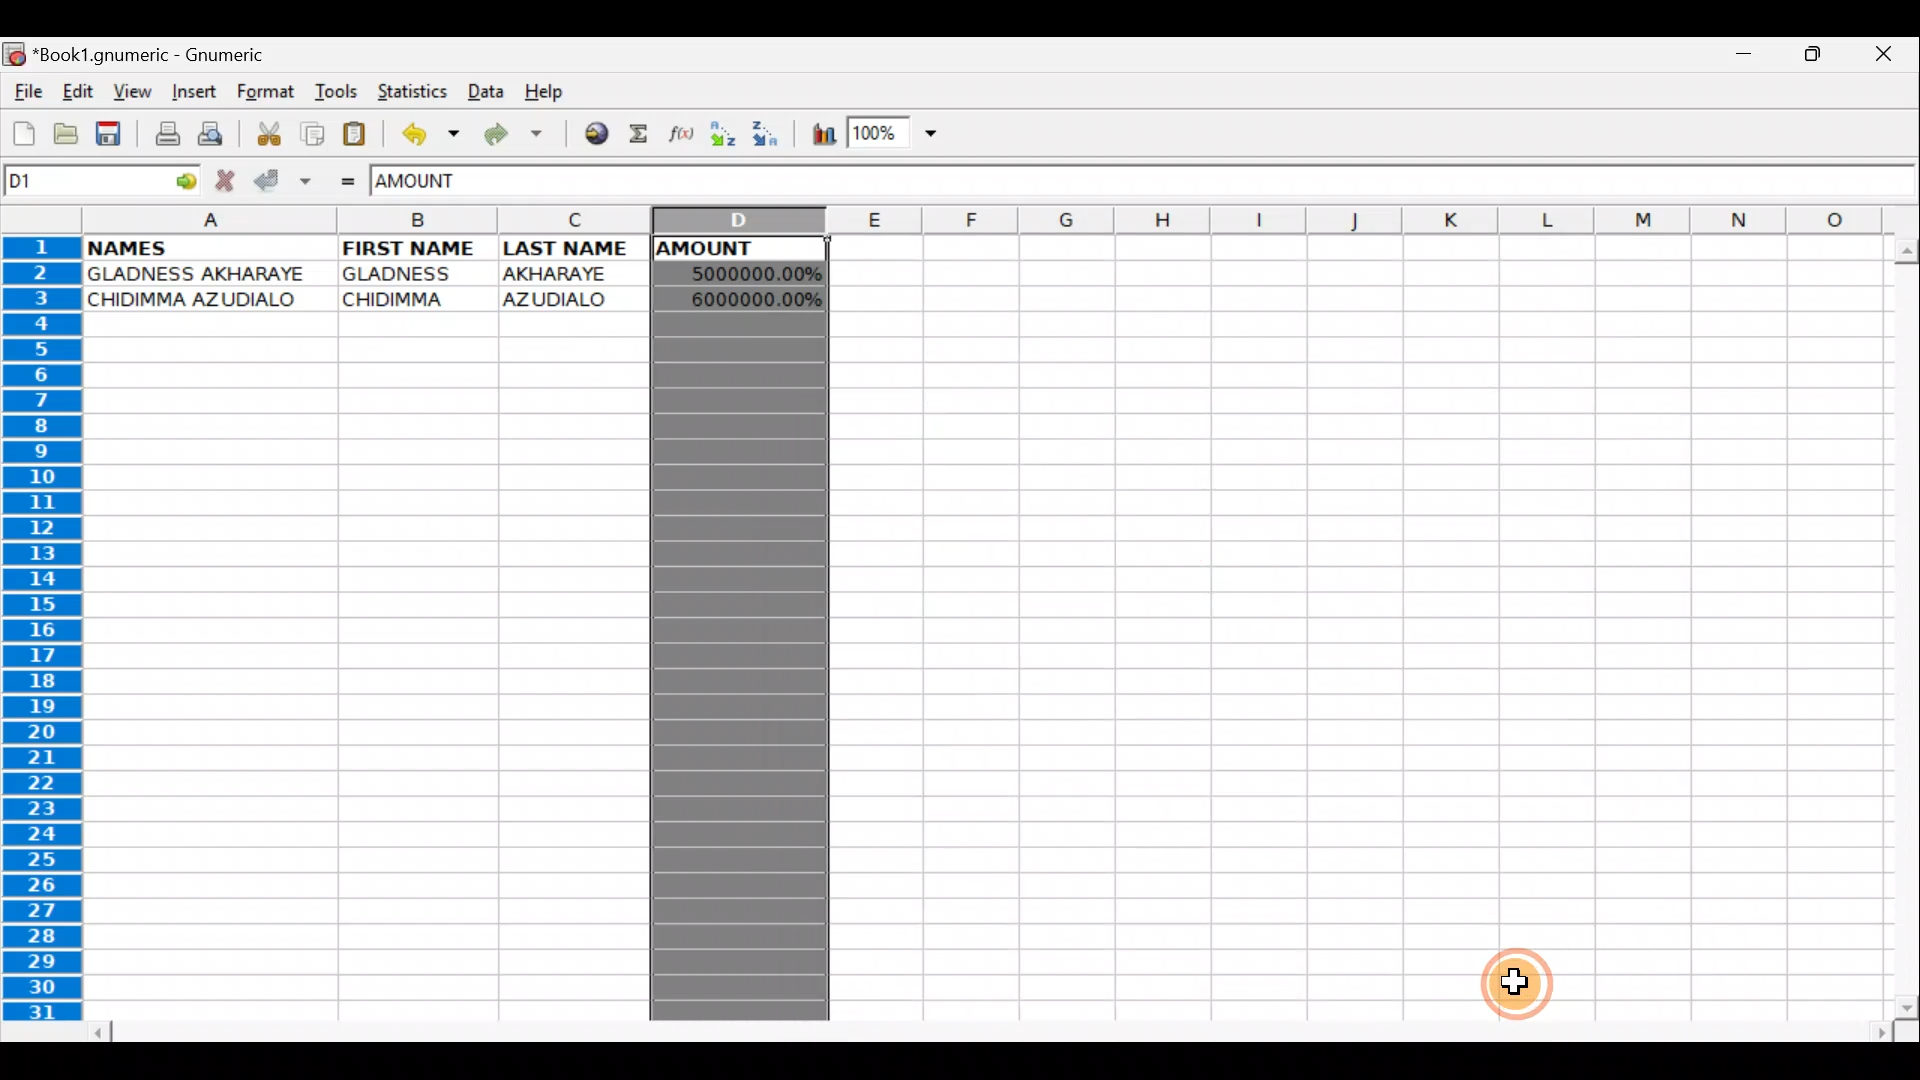 Image resolution: width=1920 pixels, height=1080 pixels. What do you see at coordinates (204, 273) in the screenshot?
I see `GLADNESS AKHARAYE` at bounding box center [204, 273].